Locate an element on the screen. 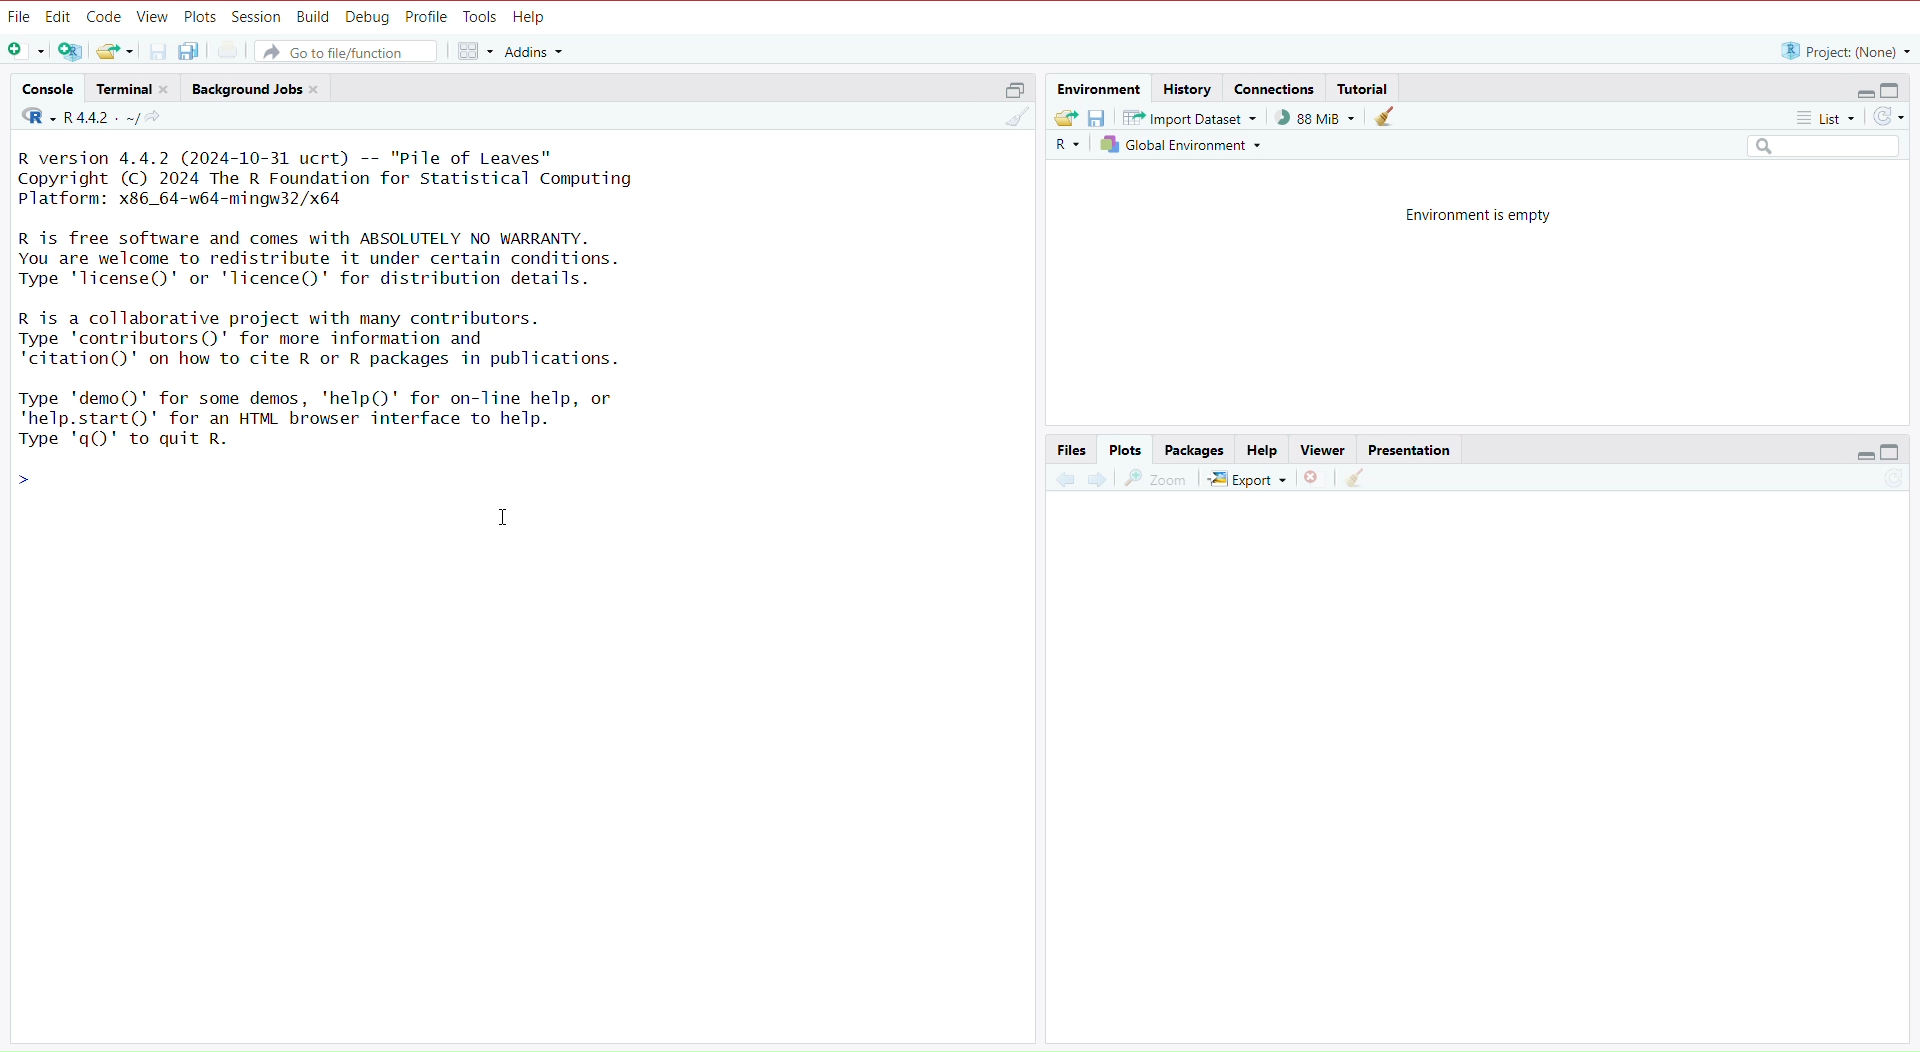  R version 4.4.2 (2024-10-31 ucrt) -- "Pile of Leaves"
Copyright (C) 2024 The R Foundation for Statistical Computing
Platform: x86_64-w64-mingw32/x64

R is free software and comes with ABSOLUTELY NO WARRANTY.
You are welcome to redistribute it under certain conditions.
Type 'license()' or 'licence()' for distribution details.

R is a collaborative project with many contributors.

Type 'contributors()' for more information and

"citation()' on how to cite R or R packages in publications.
Type 'demo()' for some demos, ‘help()' for on-line help, or
'help.start()' for an HTML browser interface to help.

Type 'qQ)' to quit R.

> is located at coordinates (361, 322).